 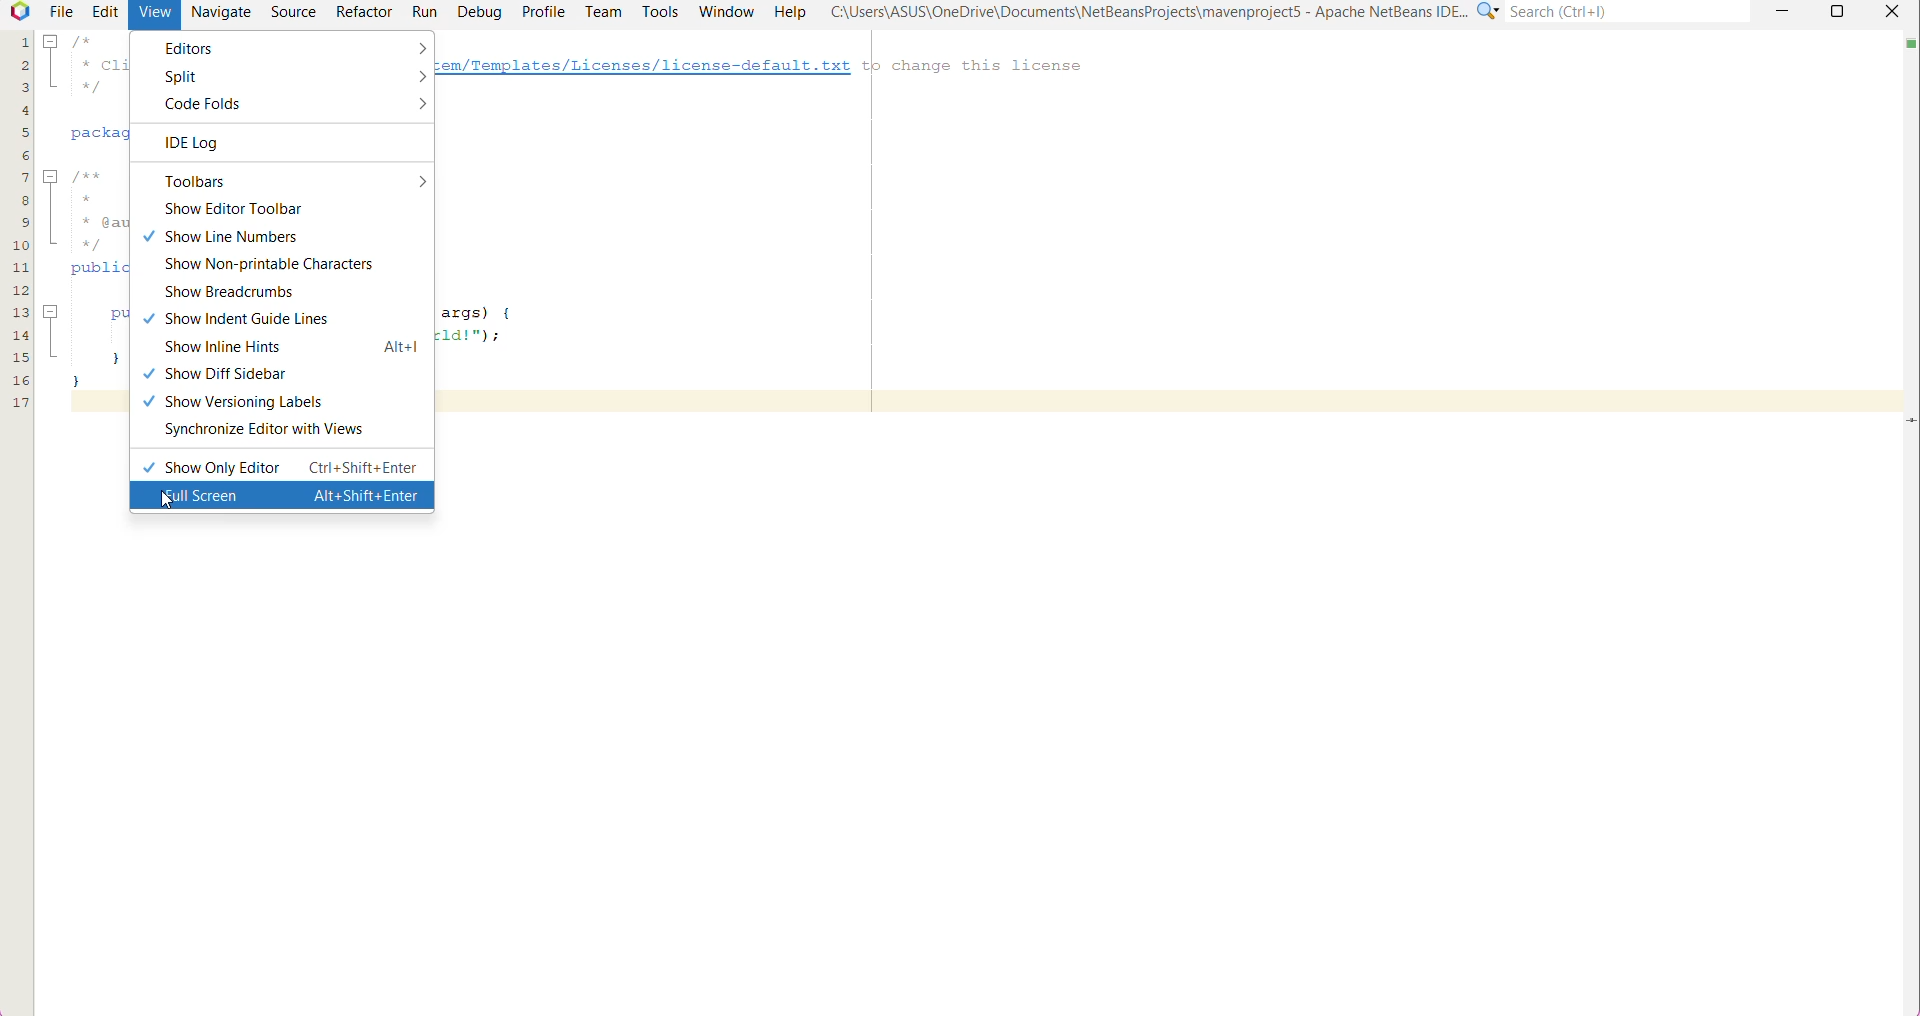 I want to click on File, so click(x=60, y=12).